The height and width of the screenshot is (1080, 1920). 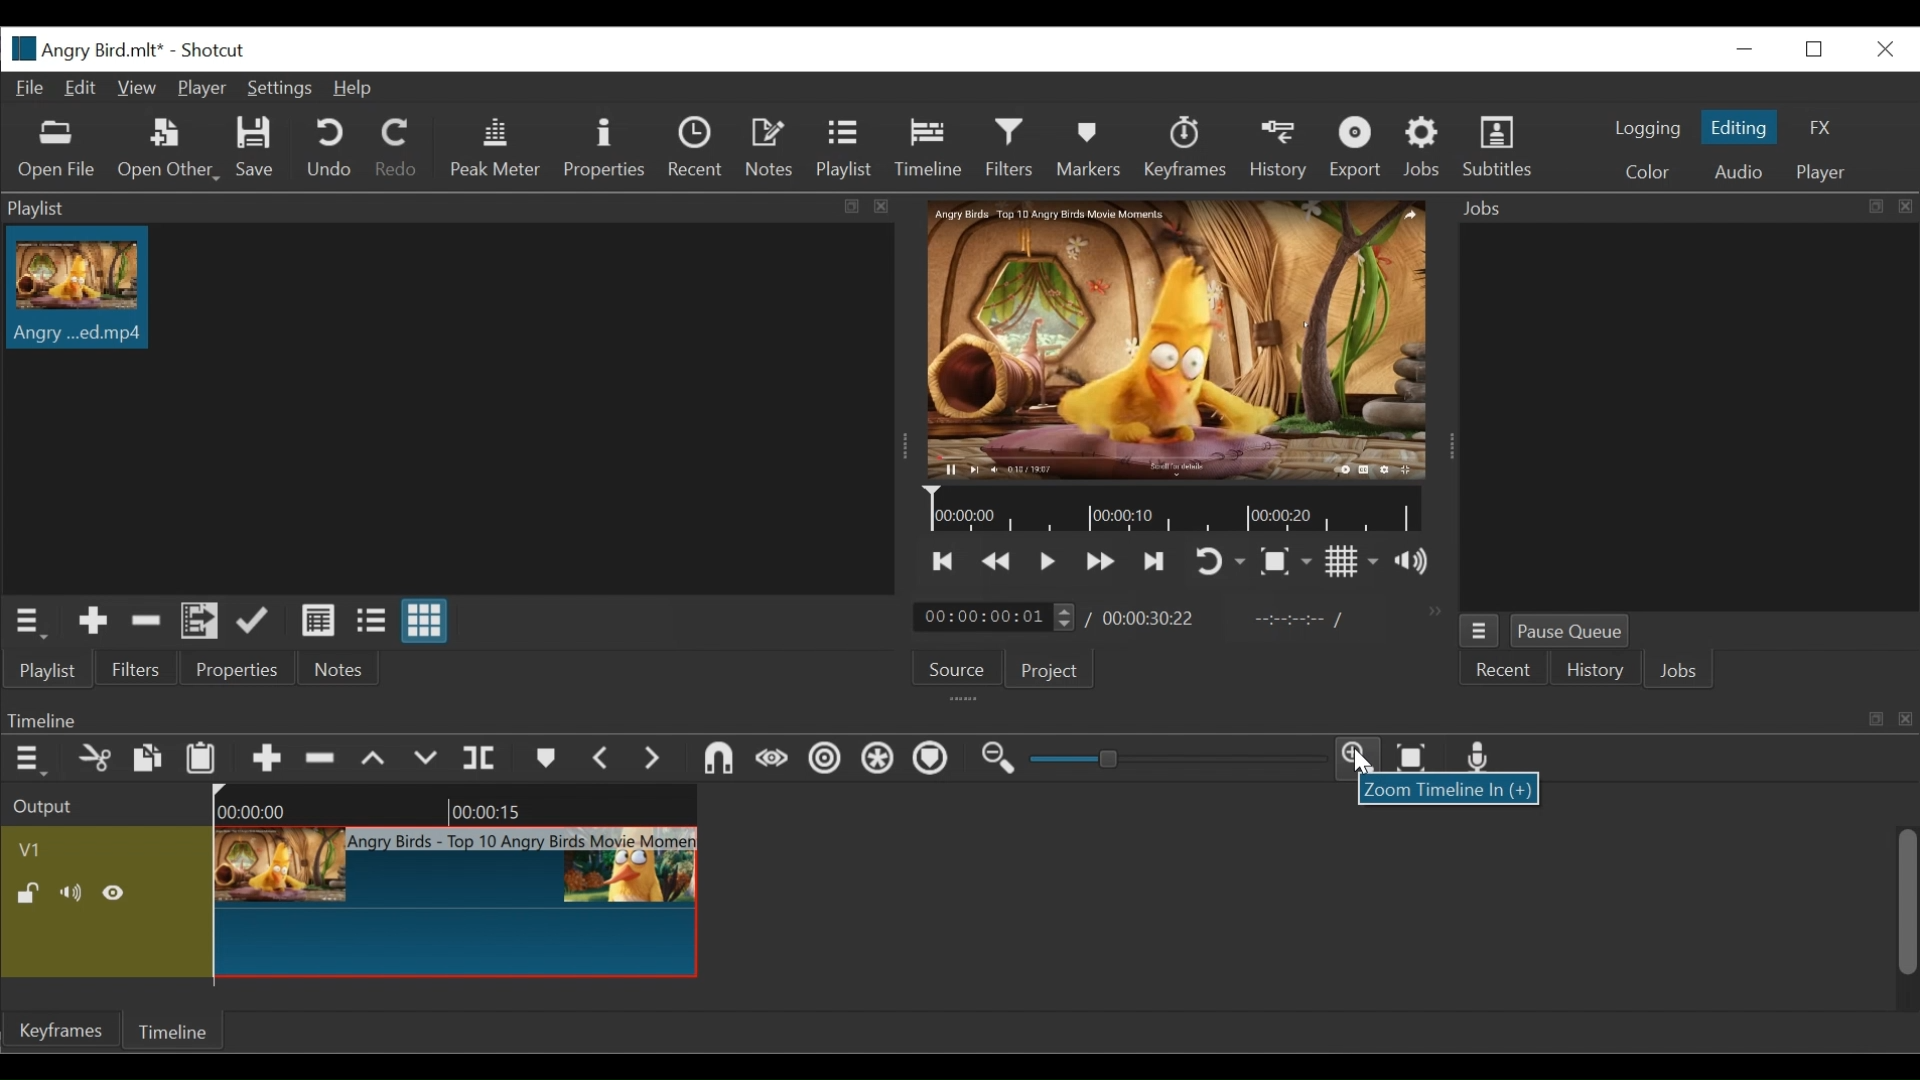 What do you see at coordinates (1905, 902) in the screenshot?
I see `Vertical Scroll bar` at bounding box center [1905, 902].